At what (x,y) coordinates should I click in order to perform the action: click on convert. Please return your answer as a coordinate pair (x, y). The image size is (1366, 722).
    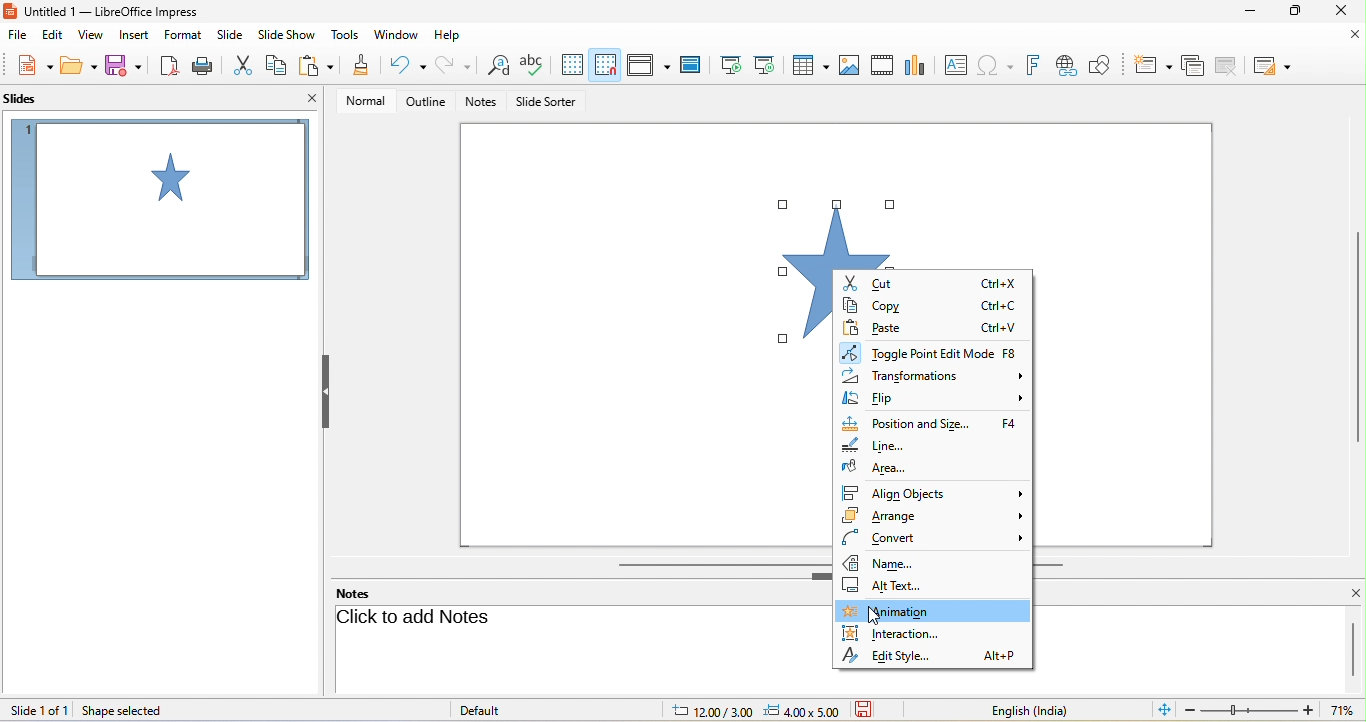
    Looking at the image, I should click on (933, 537).